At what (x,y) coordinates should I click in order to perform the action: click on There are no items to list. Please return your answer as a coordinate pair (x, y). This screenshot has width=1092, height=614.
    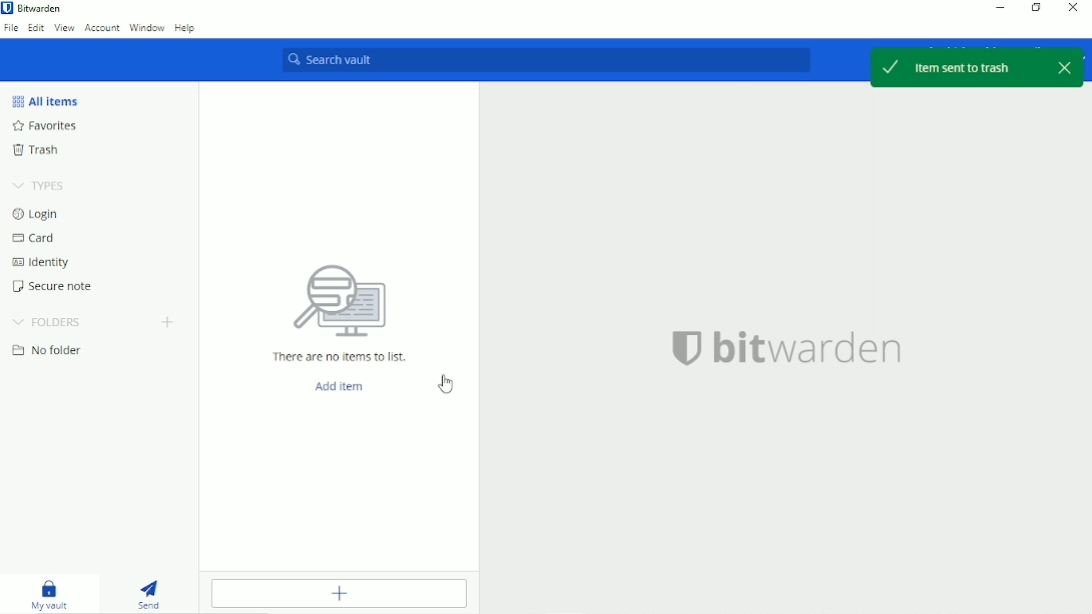
    Looking at the image, I should click on (340, 359).